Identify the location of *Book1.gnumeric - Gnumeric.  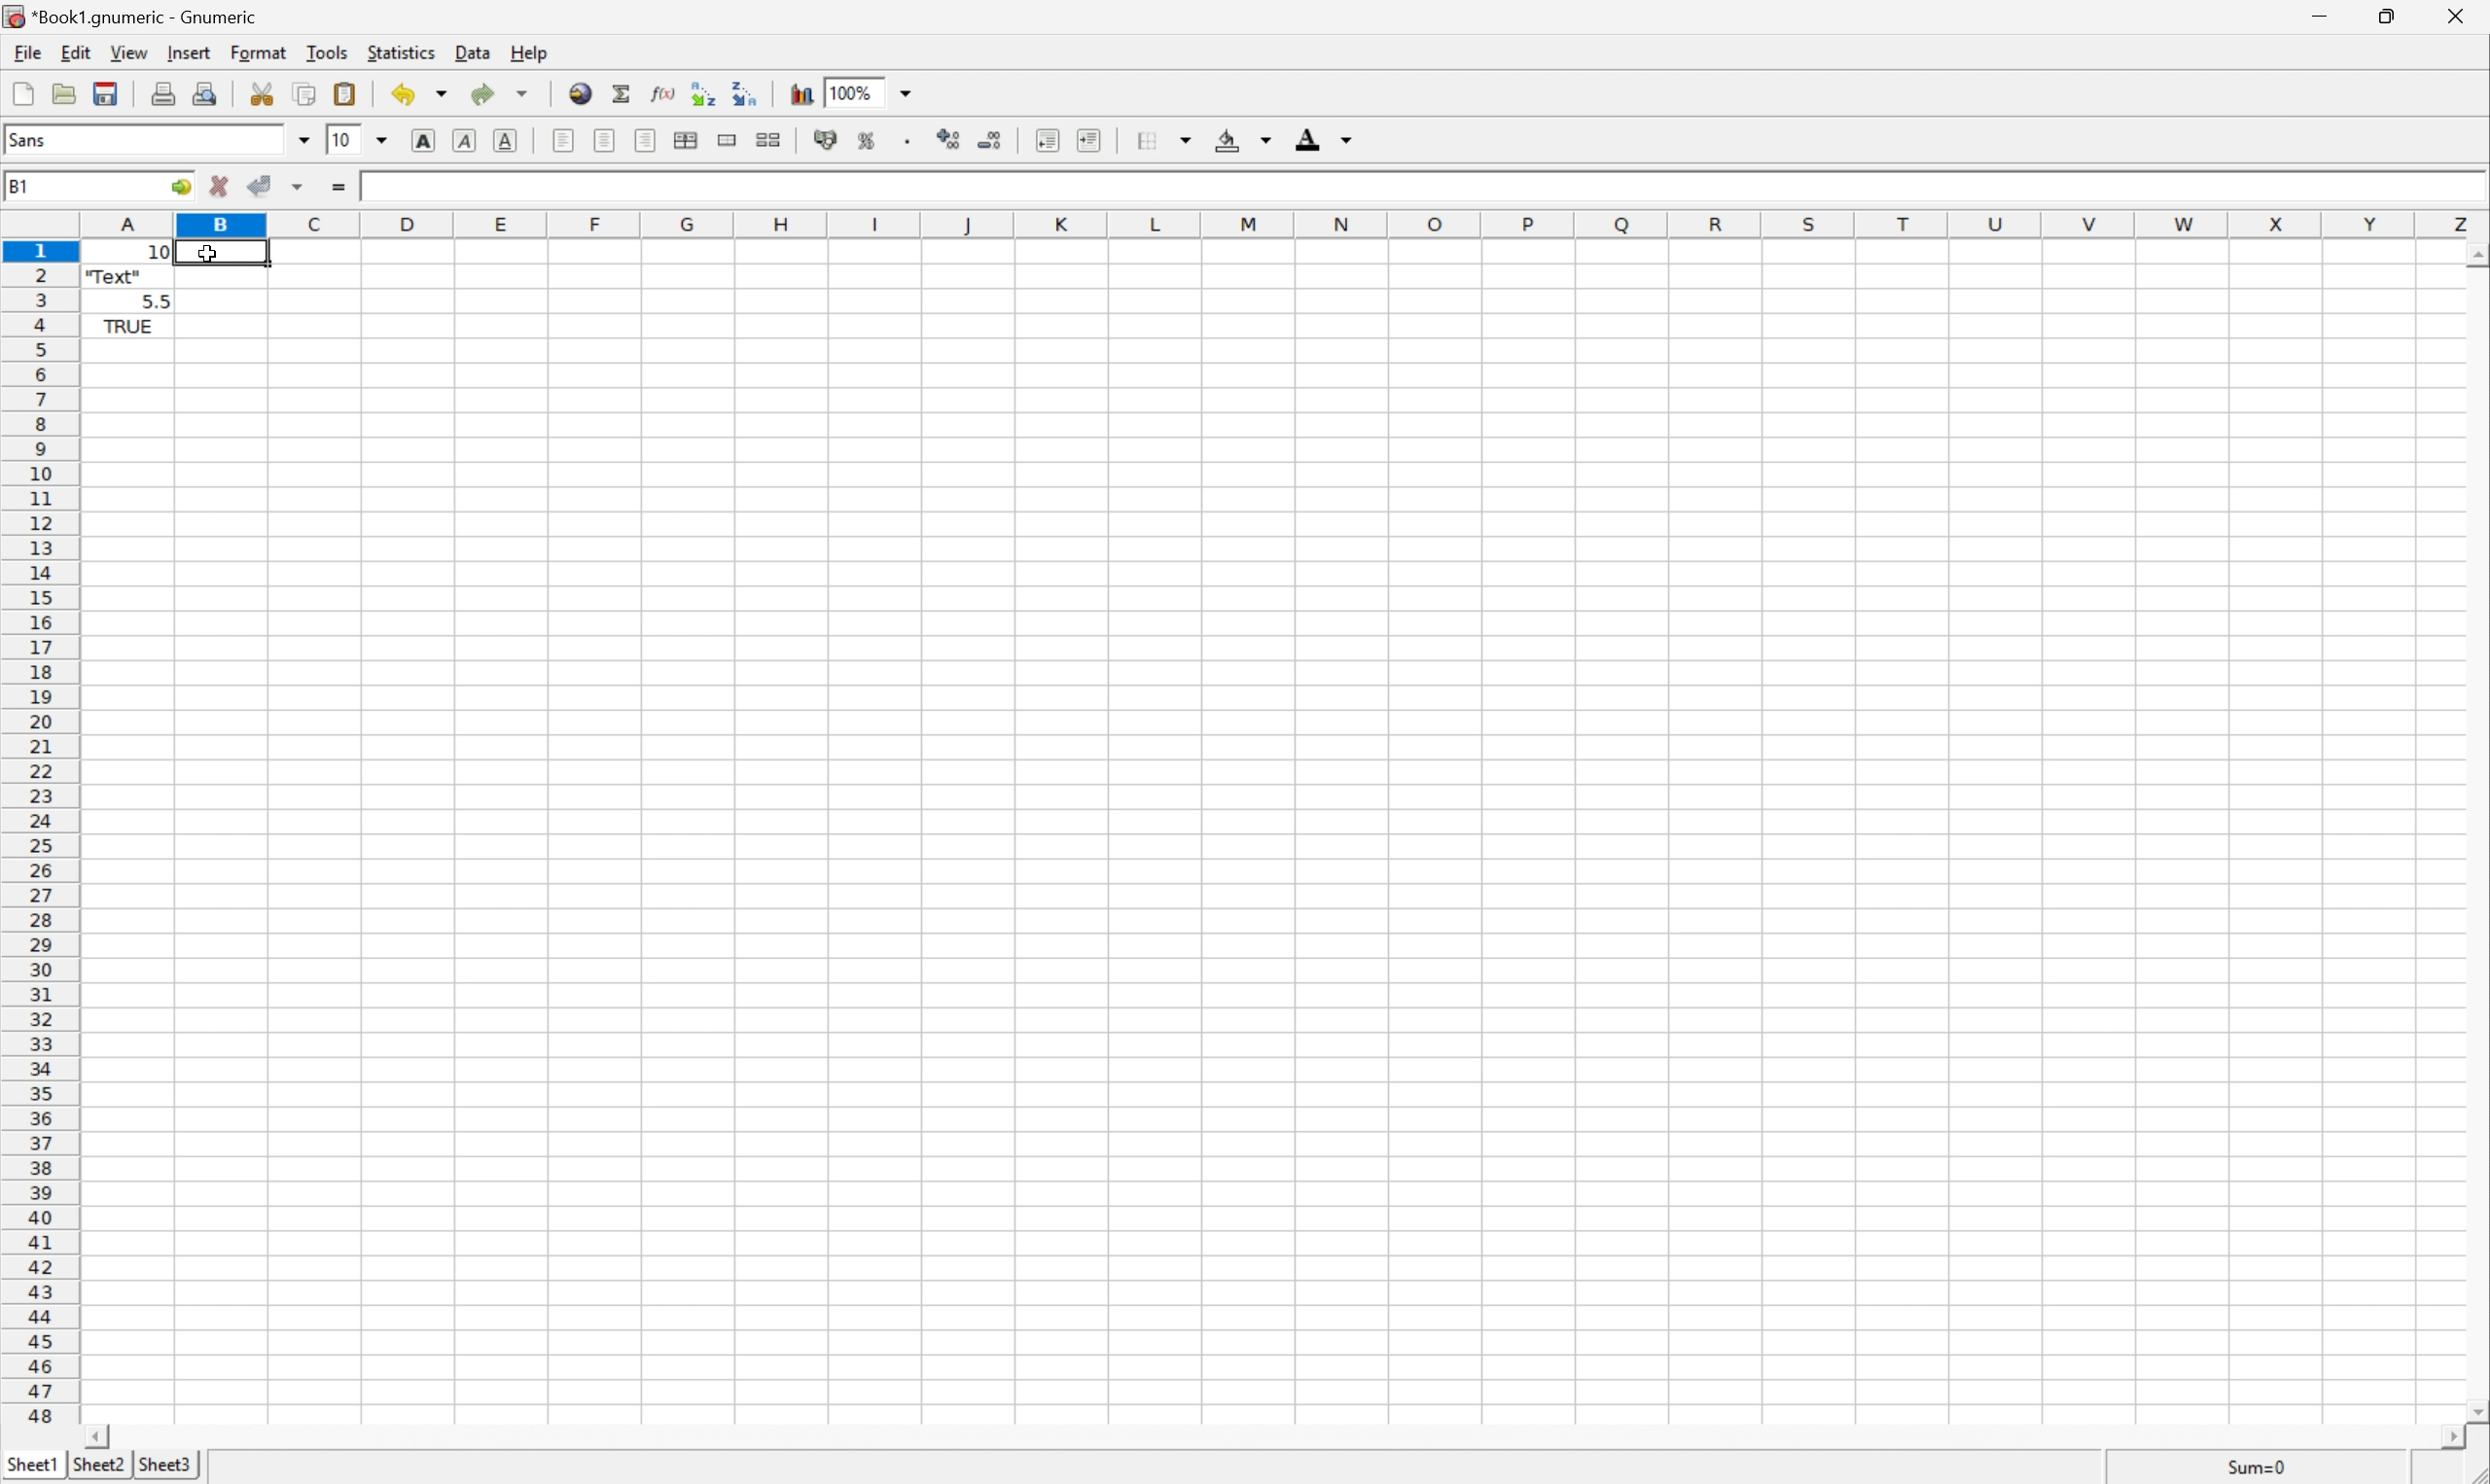
(136, 15).